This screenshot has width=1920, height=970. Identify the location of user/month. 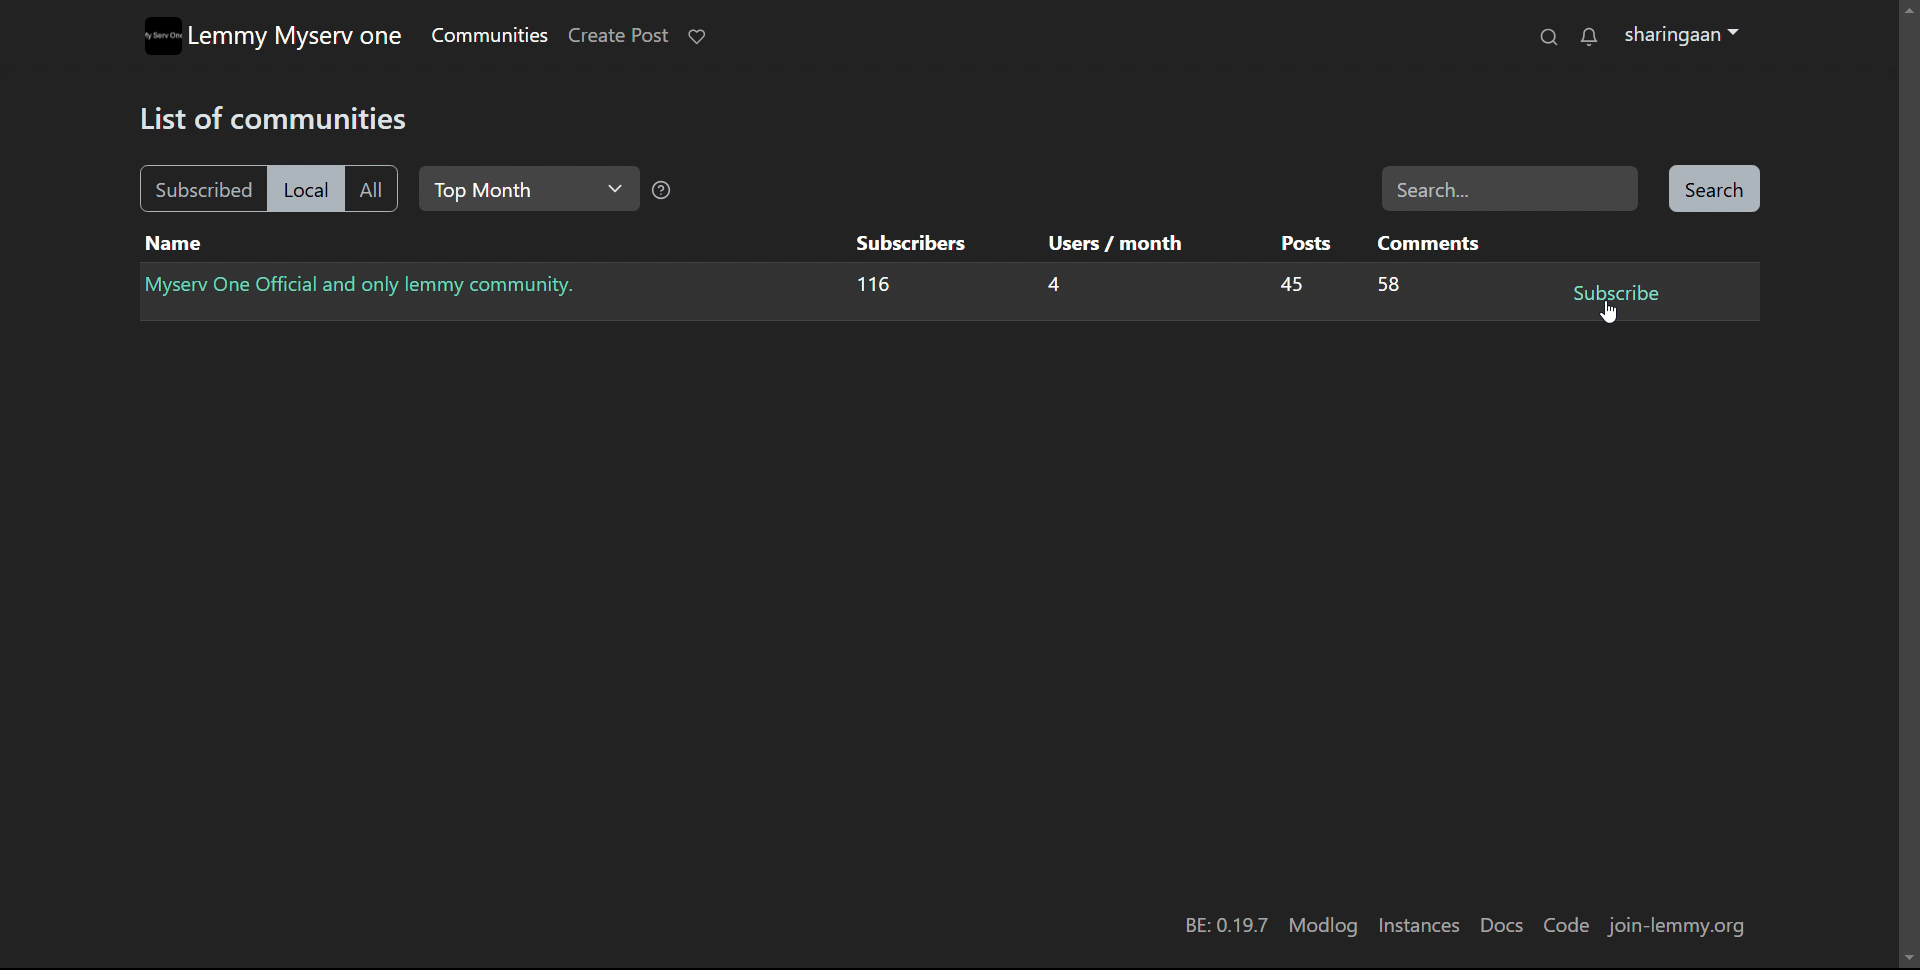
(1112, 243).